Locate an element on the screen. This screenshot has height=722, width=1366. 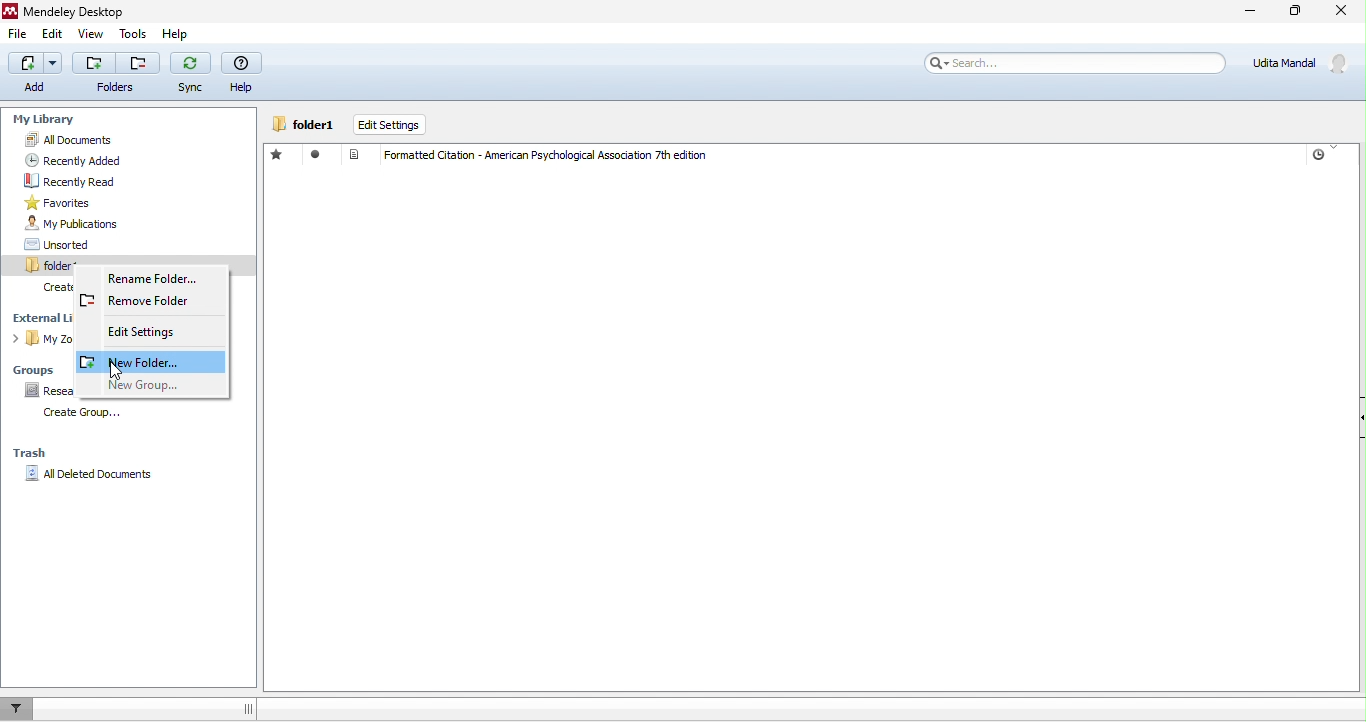
edit is located at coordinates (55, 35).